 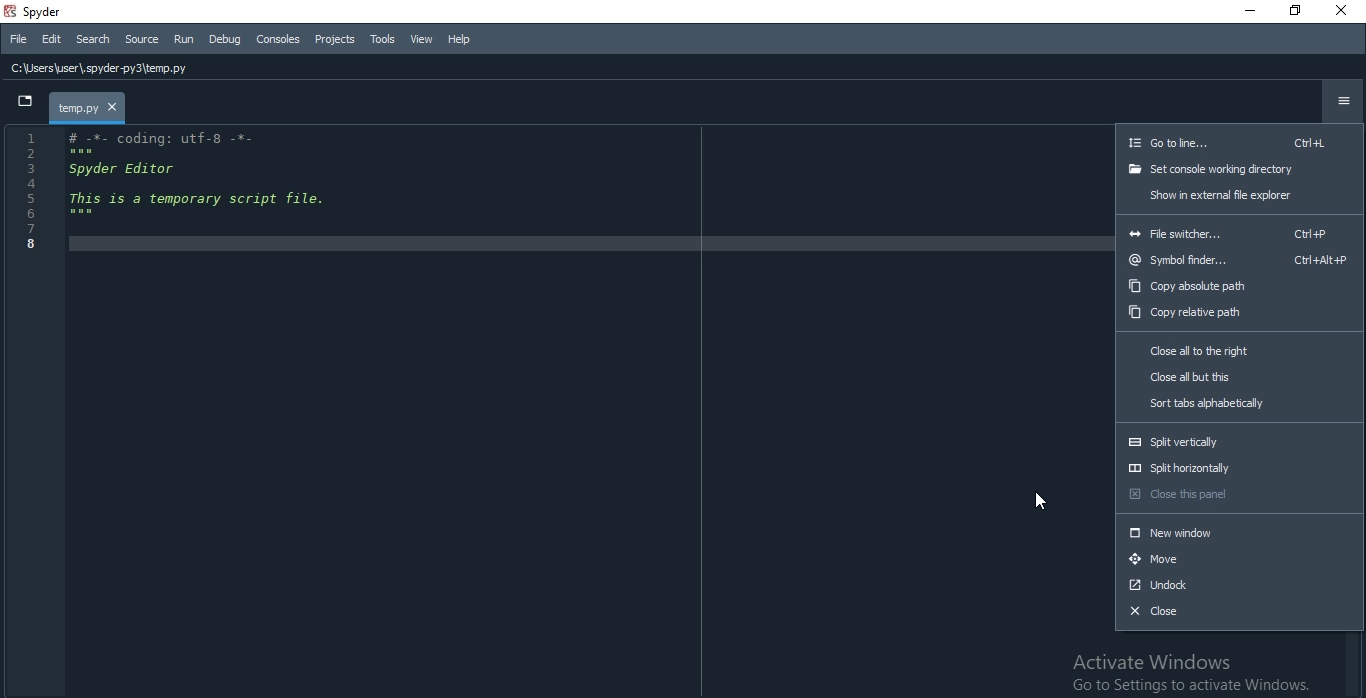 What do you see at coordinates (1237, 560) in the screenshot?
I see `move` at bounding box center [1237, 560].